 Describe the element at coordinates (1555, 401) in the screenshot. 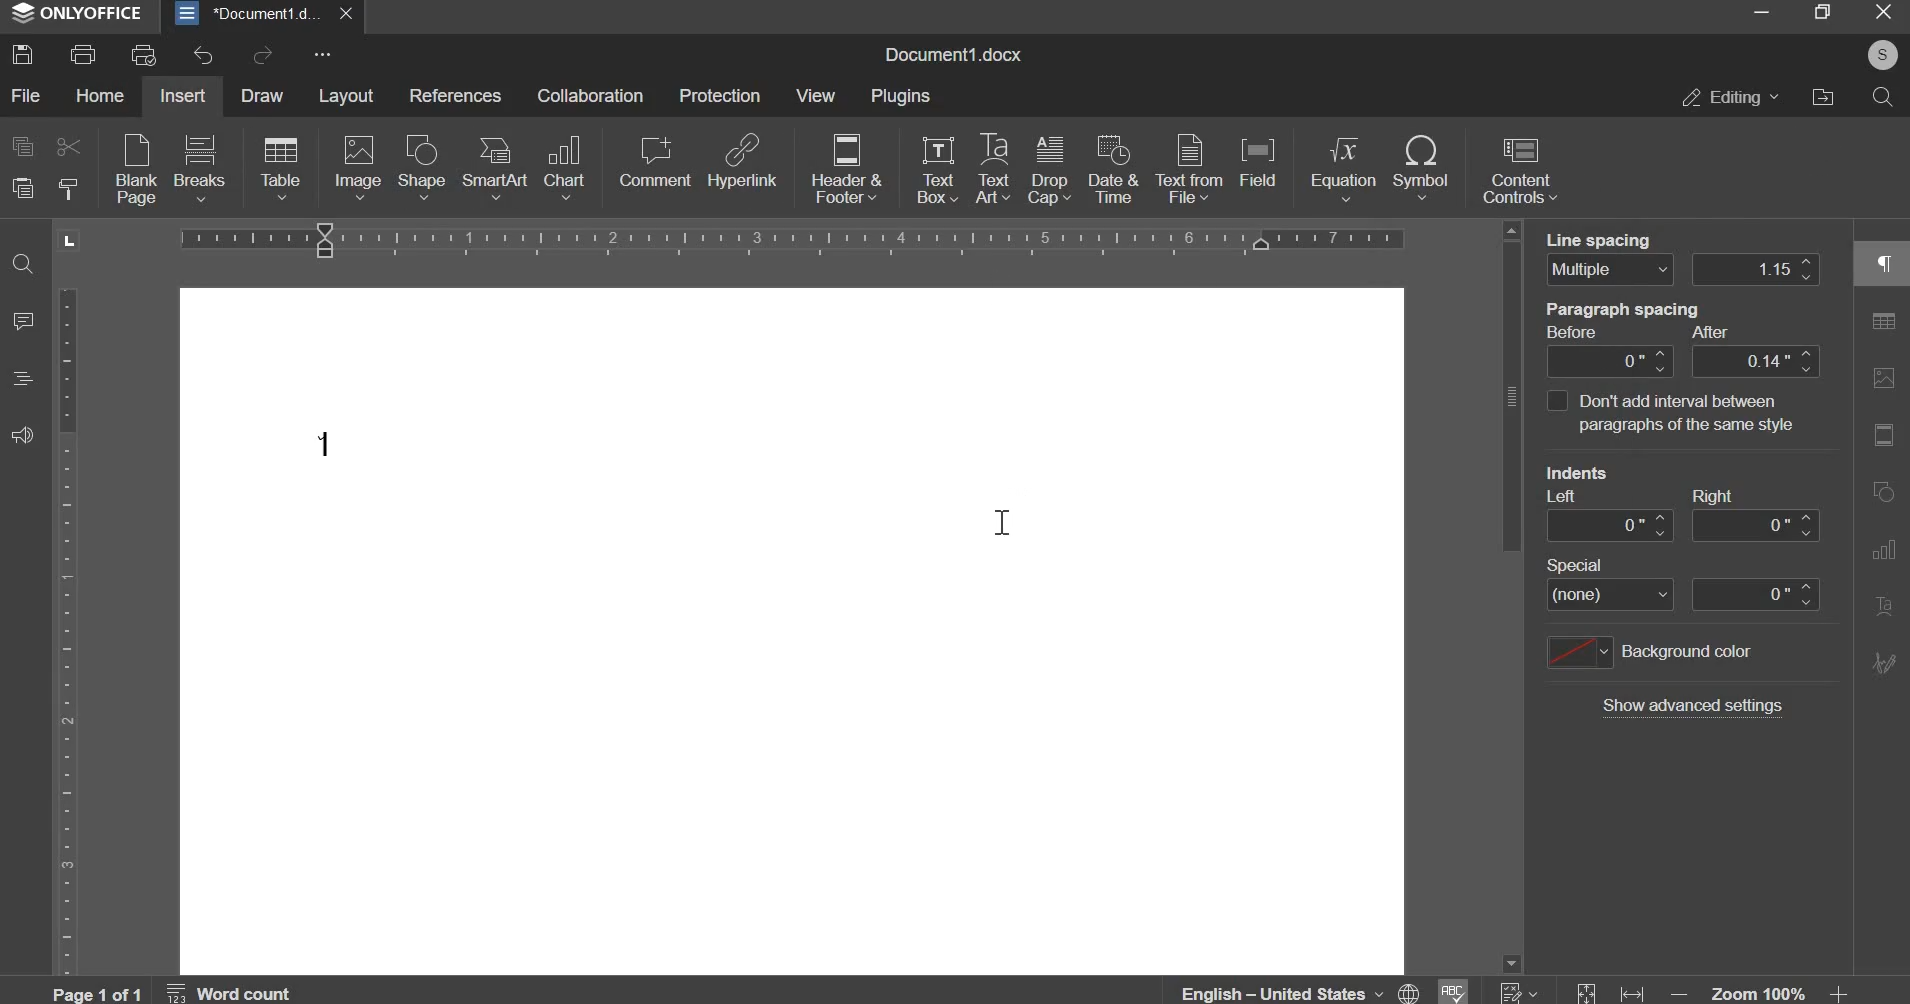

I see `interval between paragraphs` at that location.